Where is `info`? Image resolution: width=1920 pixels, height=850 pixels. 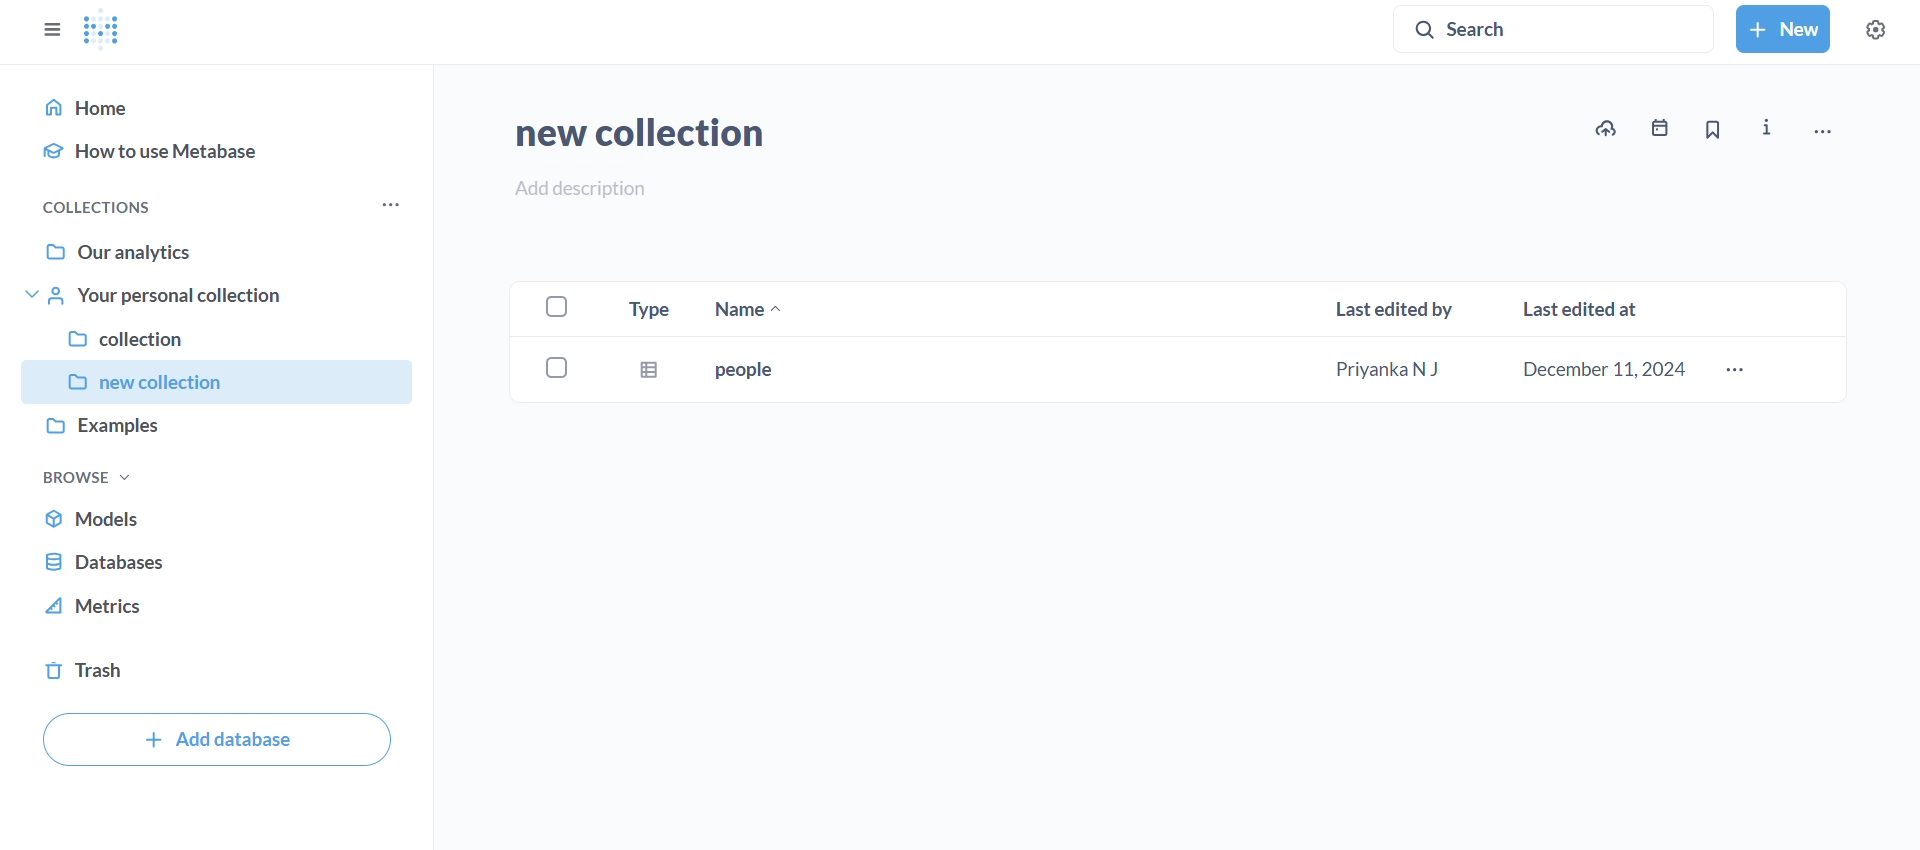 info is located at coordinates (1770, 129).